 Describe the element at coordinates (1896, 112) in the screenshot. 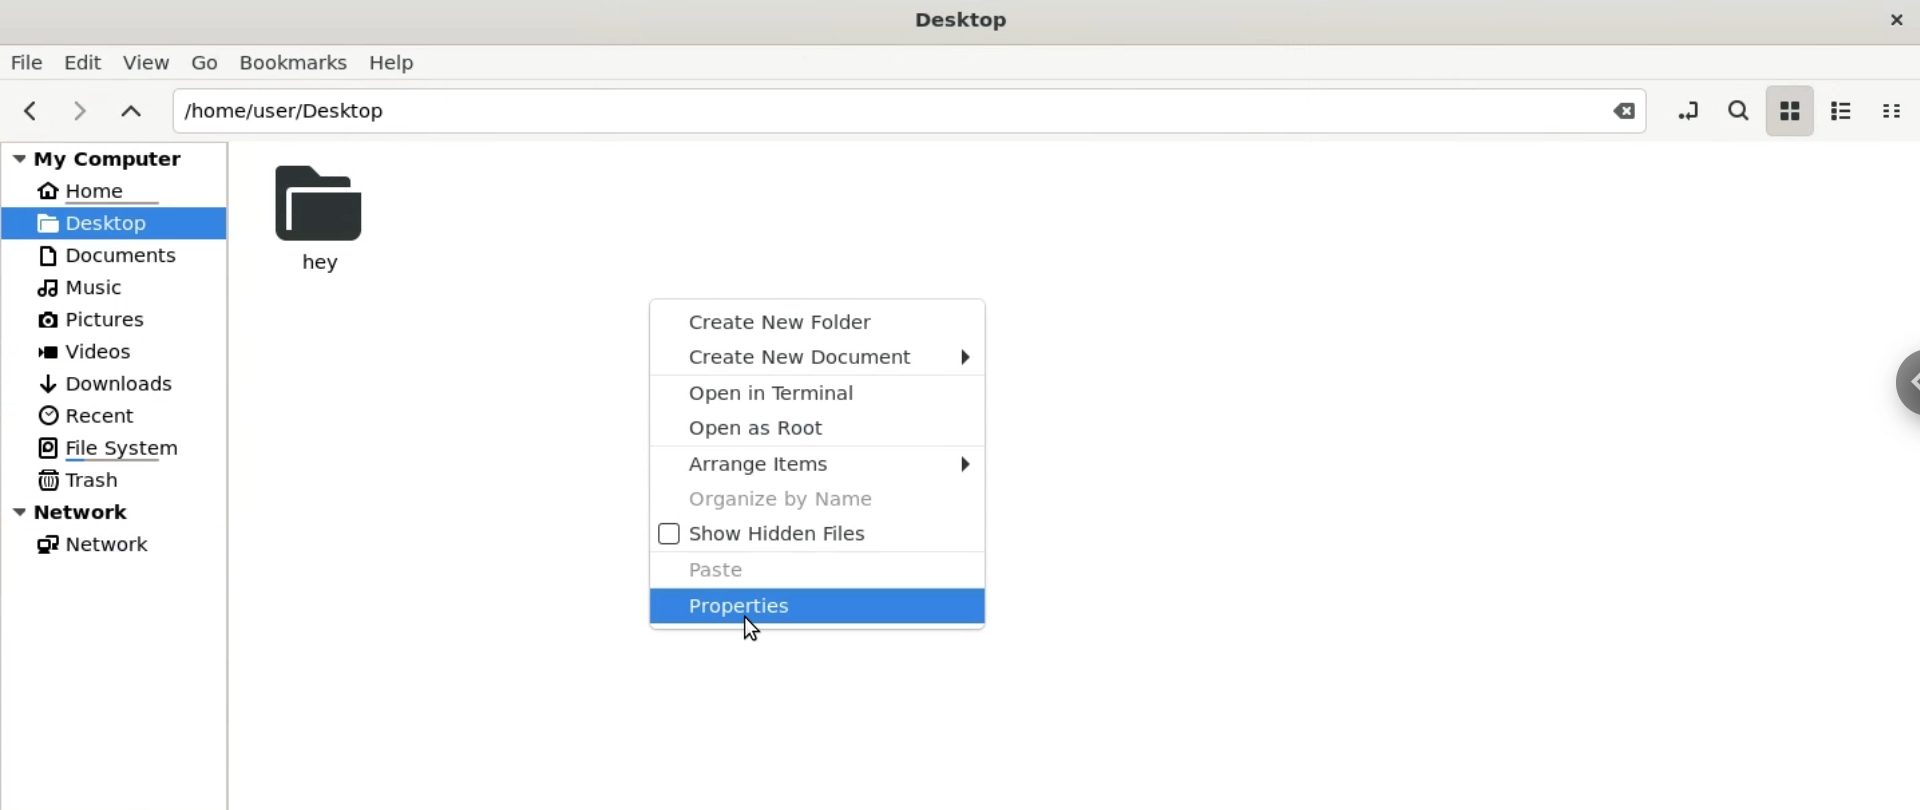

I see `compact view` at that location.